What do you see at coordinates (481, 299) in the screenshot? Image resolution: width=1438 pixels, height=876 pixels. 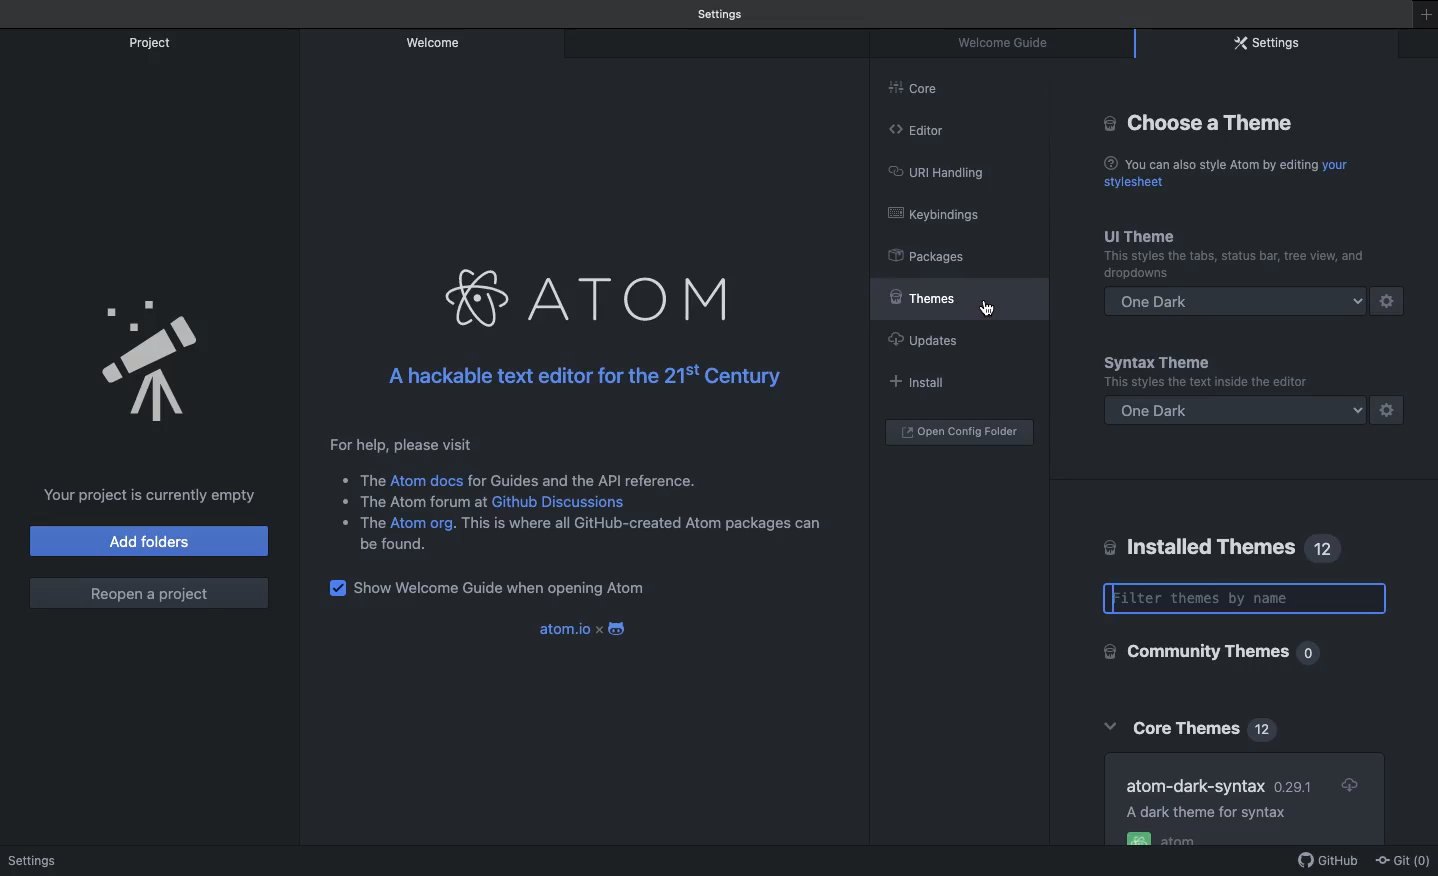 I see `atom logo` at bounding box center [481, 299].